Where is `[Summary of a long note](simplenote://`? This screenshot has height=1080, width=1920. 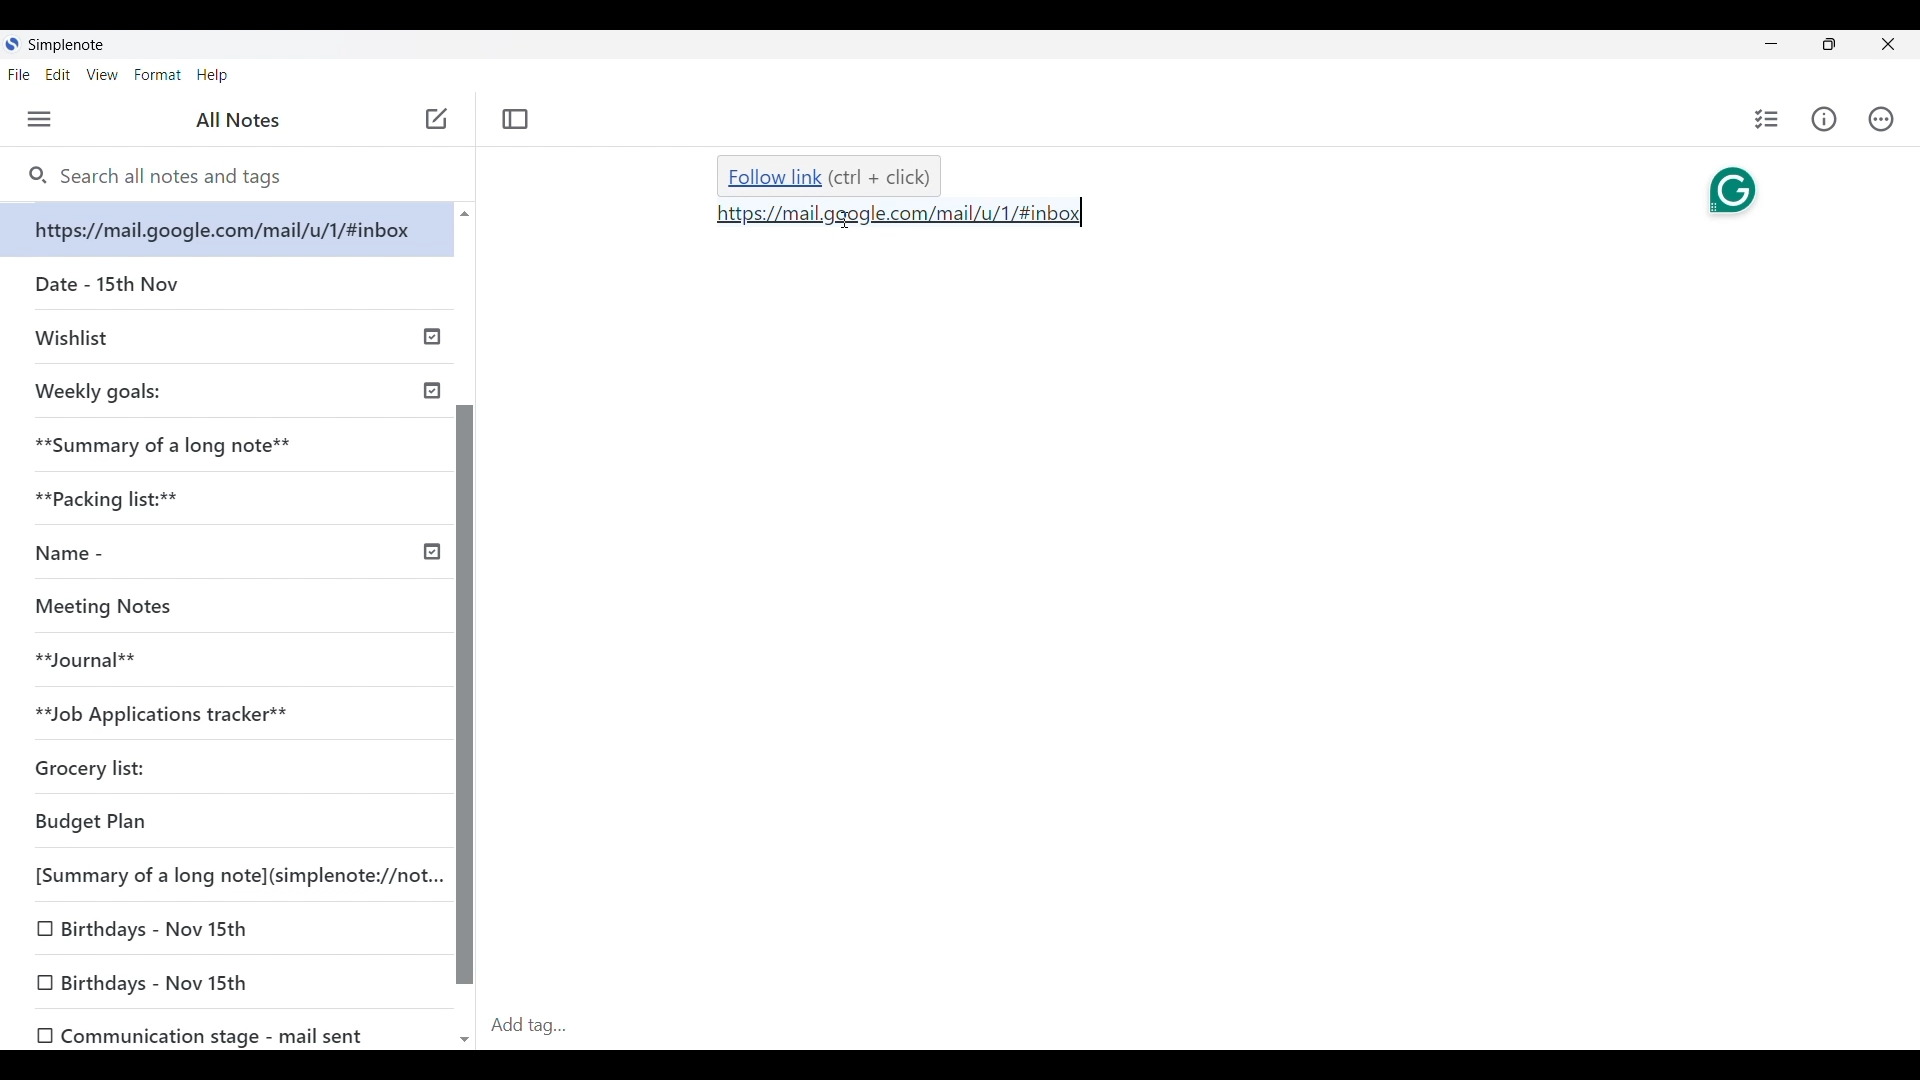
[Summary of a long note](simplenote:// is located at coordinates (239, 876).